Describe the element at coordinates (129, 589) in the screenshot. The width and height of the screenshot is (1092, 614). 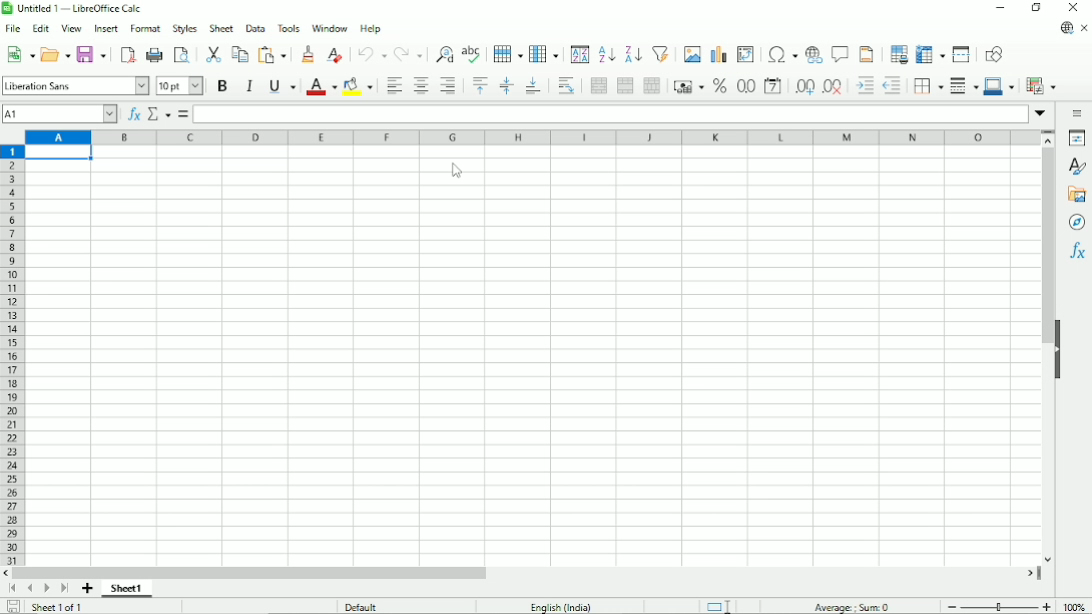
I see `Sheet 1` at that location.